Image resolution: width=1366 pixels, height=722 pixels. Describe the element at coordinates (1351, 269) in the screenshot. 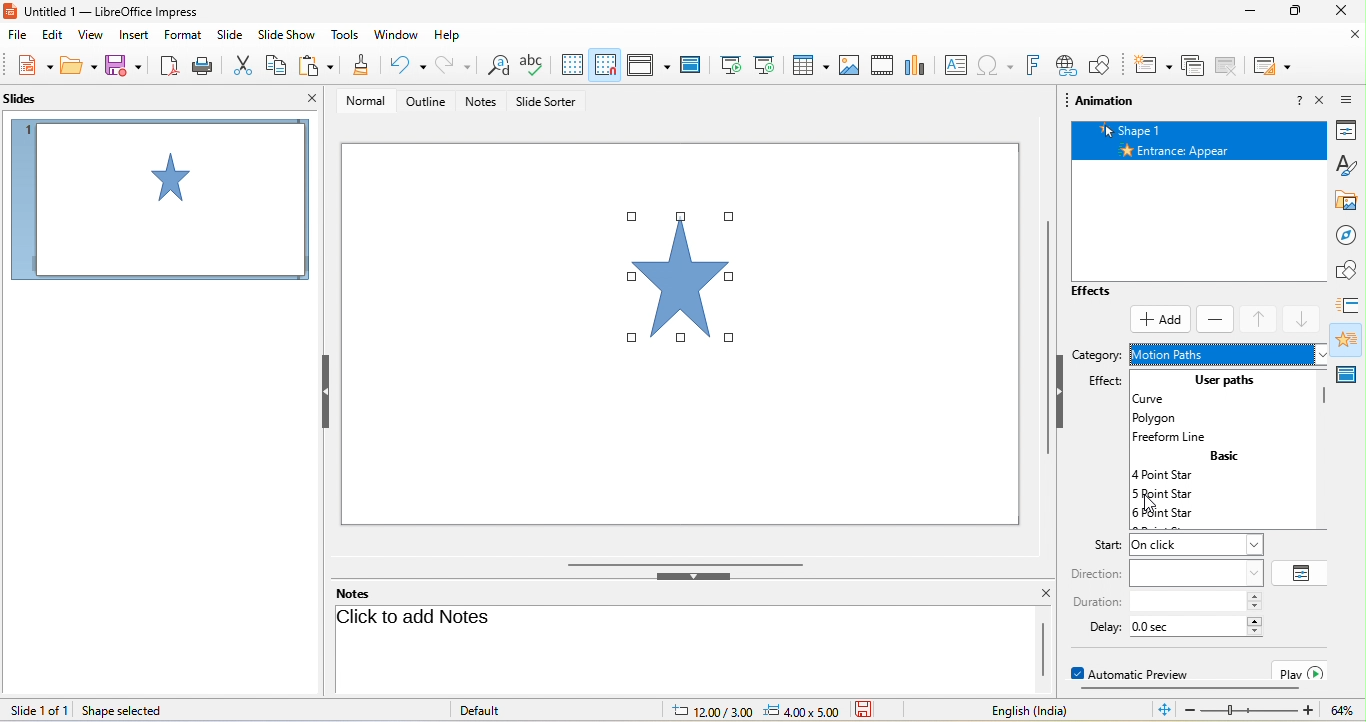

I see `shapes` at that location.